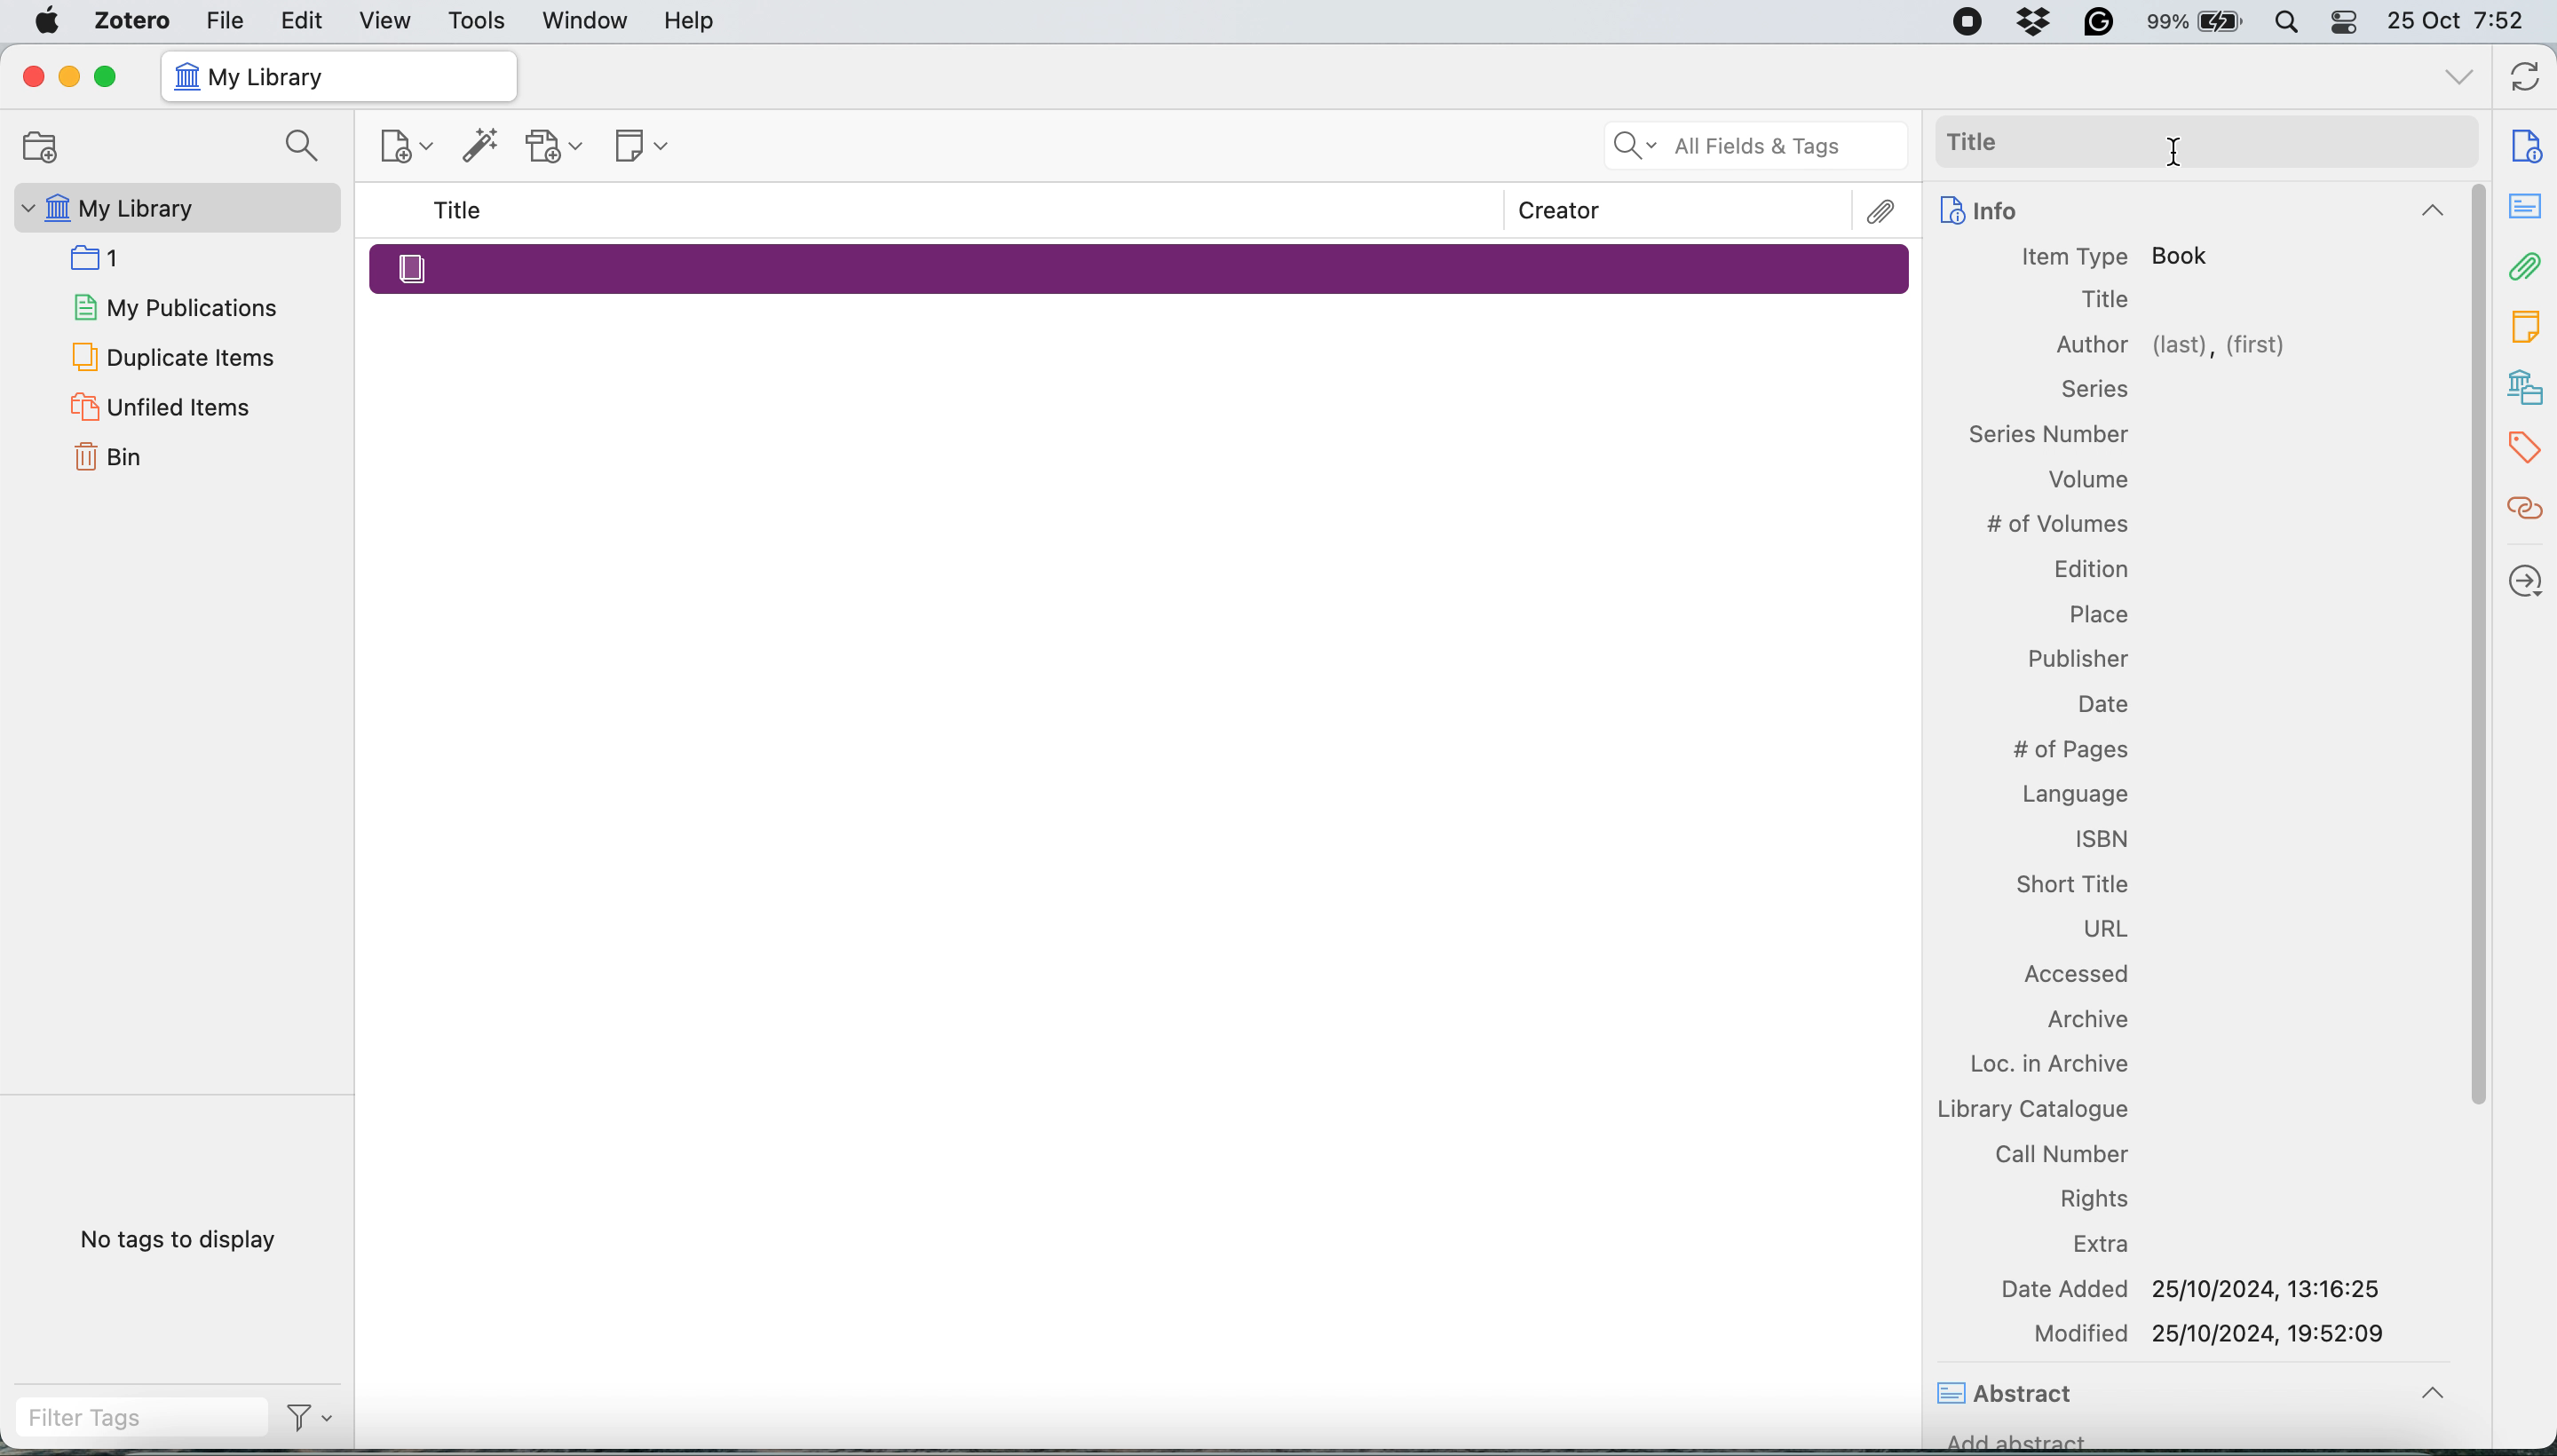  I want to click on ISBN, so click(2103, 837).